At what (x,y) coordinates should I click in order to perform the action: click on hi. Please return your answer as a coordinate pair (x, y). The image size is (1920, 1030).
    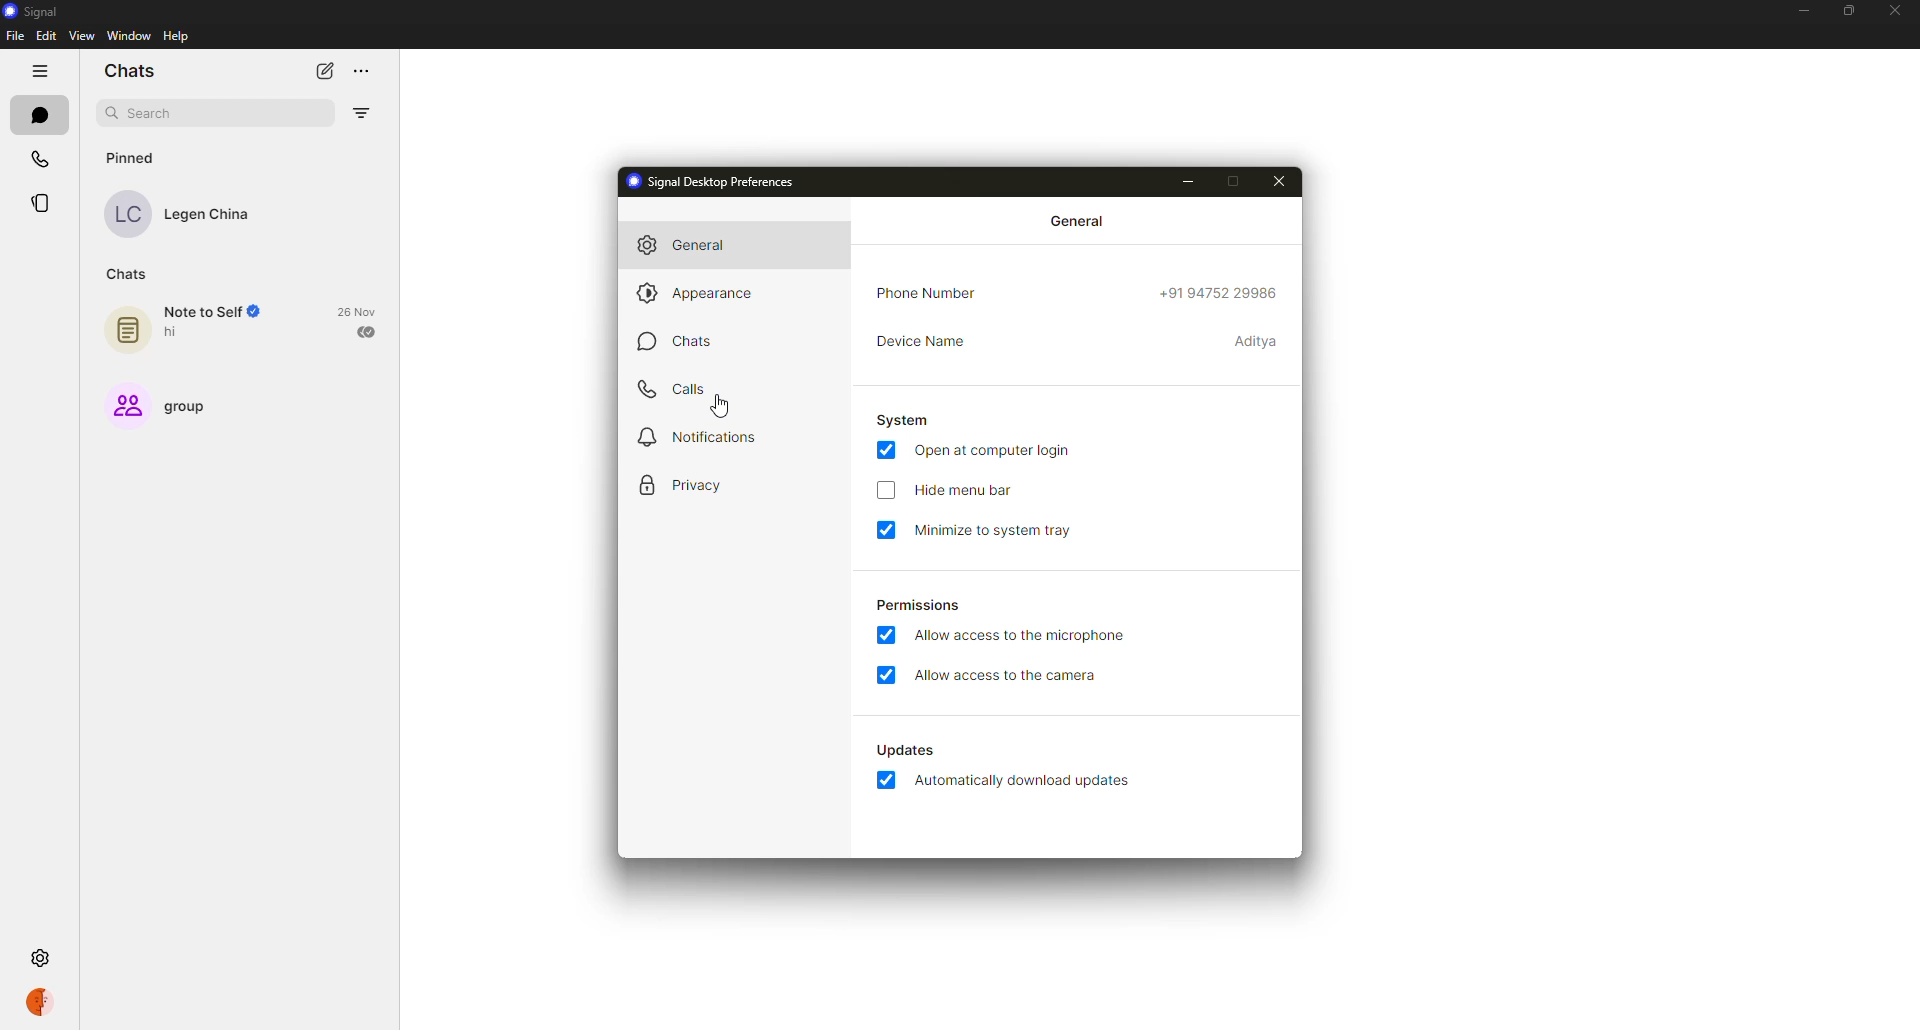
    Looking at the image, I should click on (176, 333).